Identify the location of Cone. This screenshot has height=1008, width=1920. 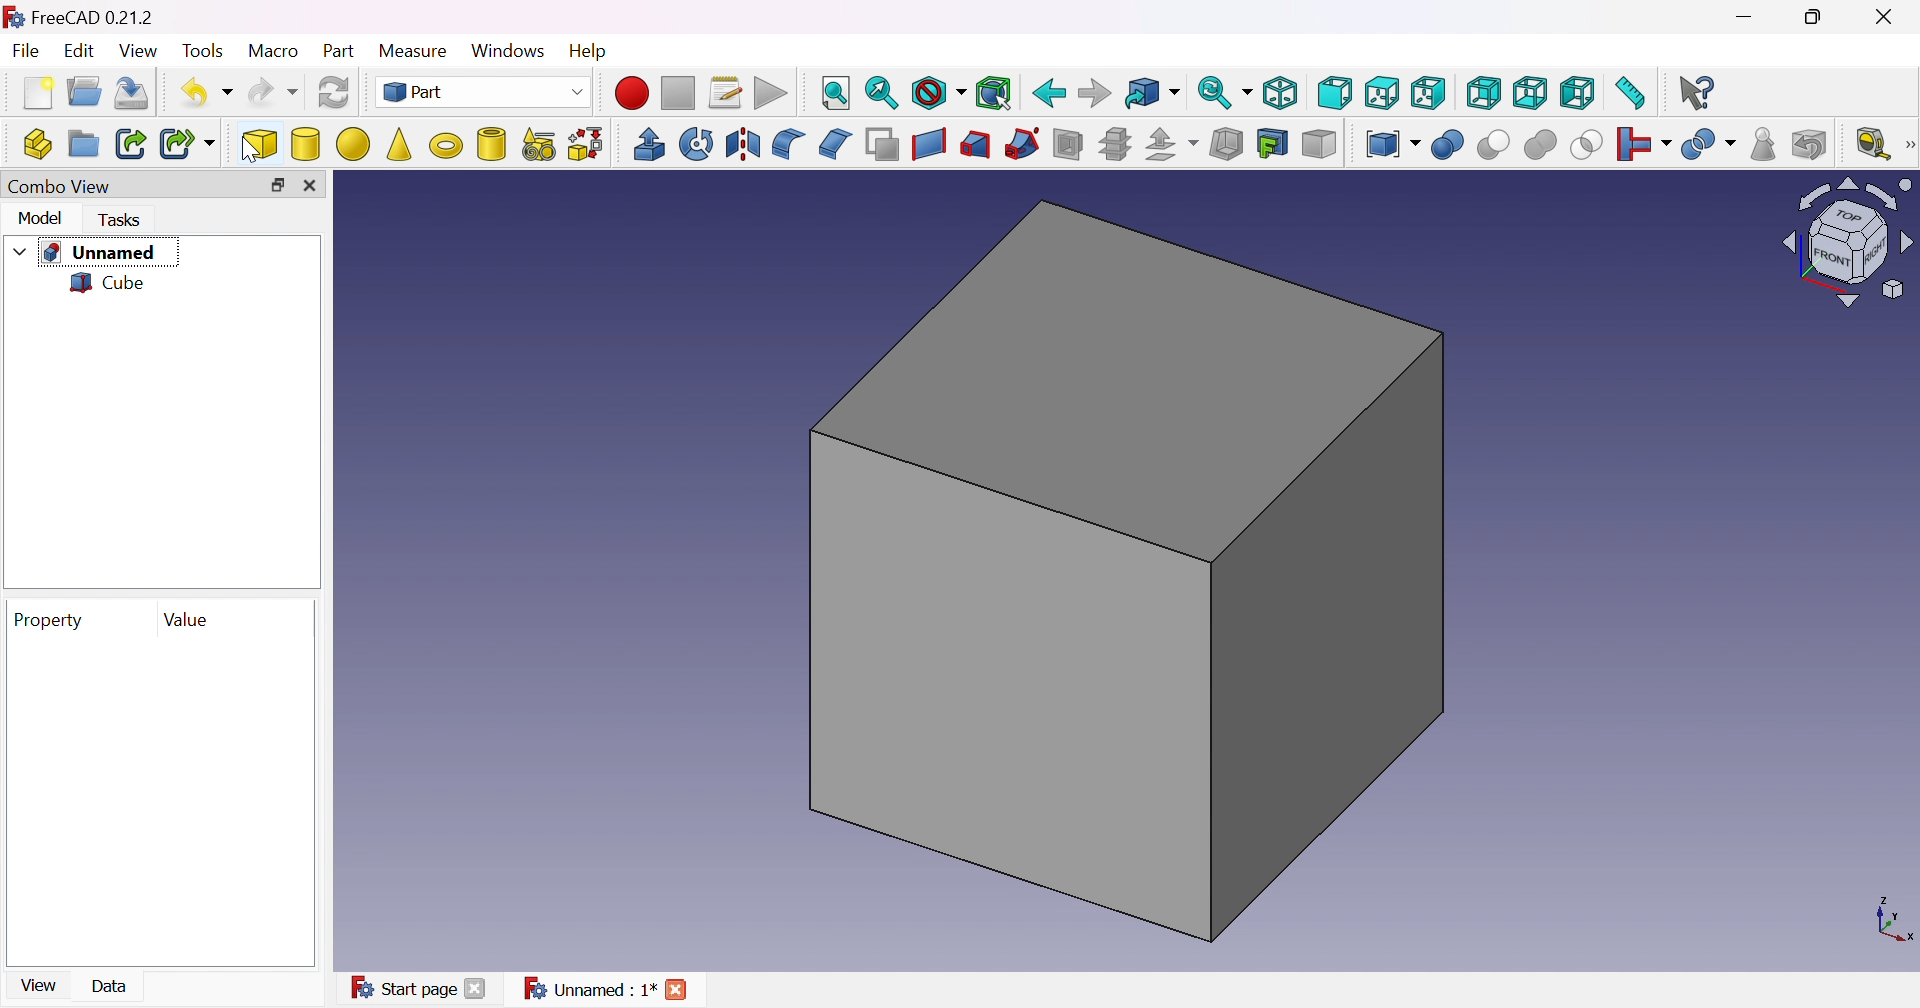
(400, 145).